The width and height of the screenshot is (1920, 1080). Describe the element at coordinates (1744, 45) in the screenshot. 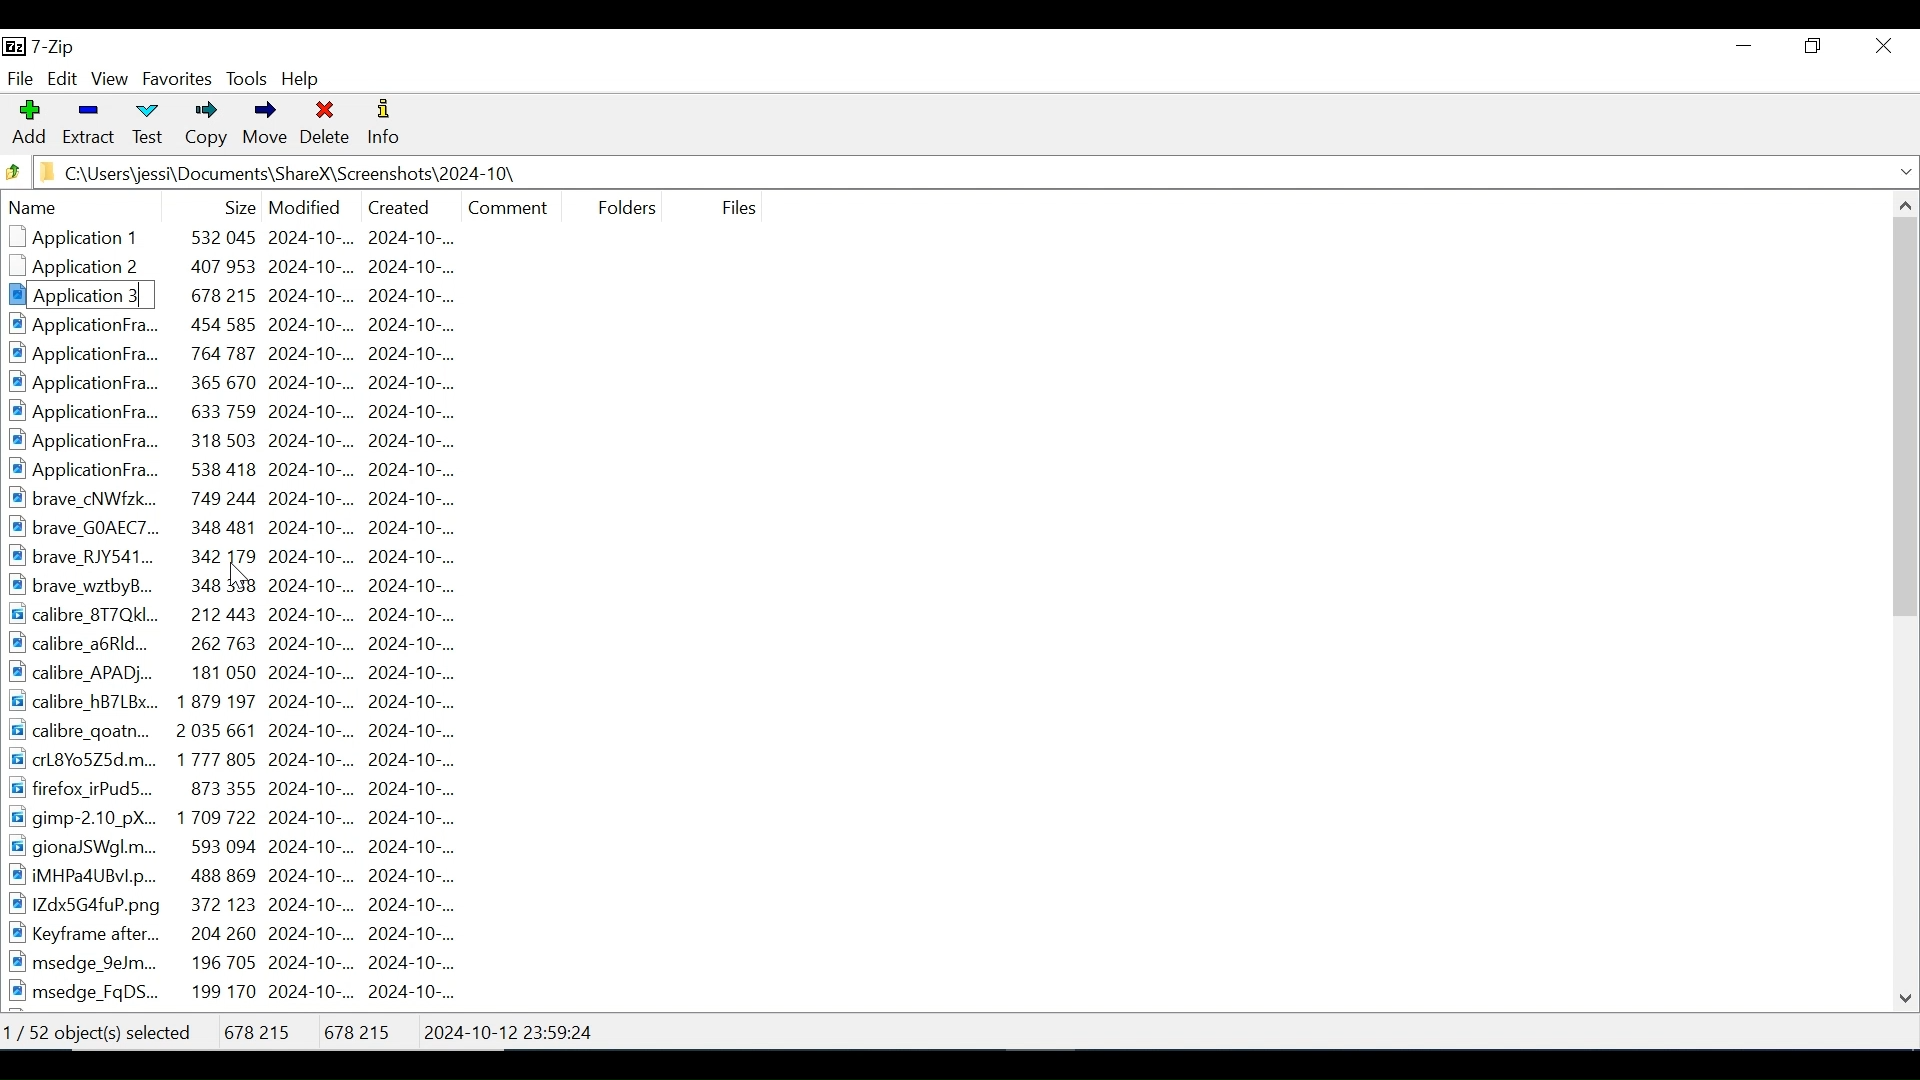

I see `Minimize` at that location.